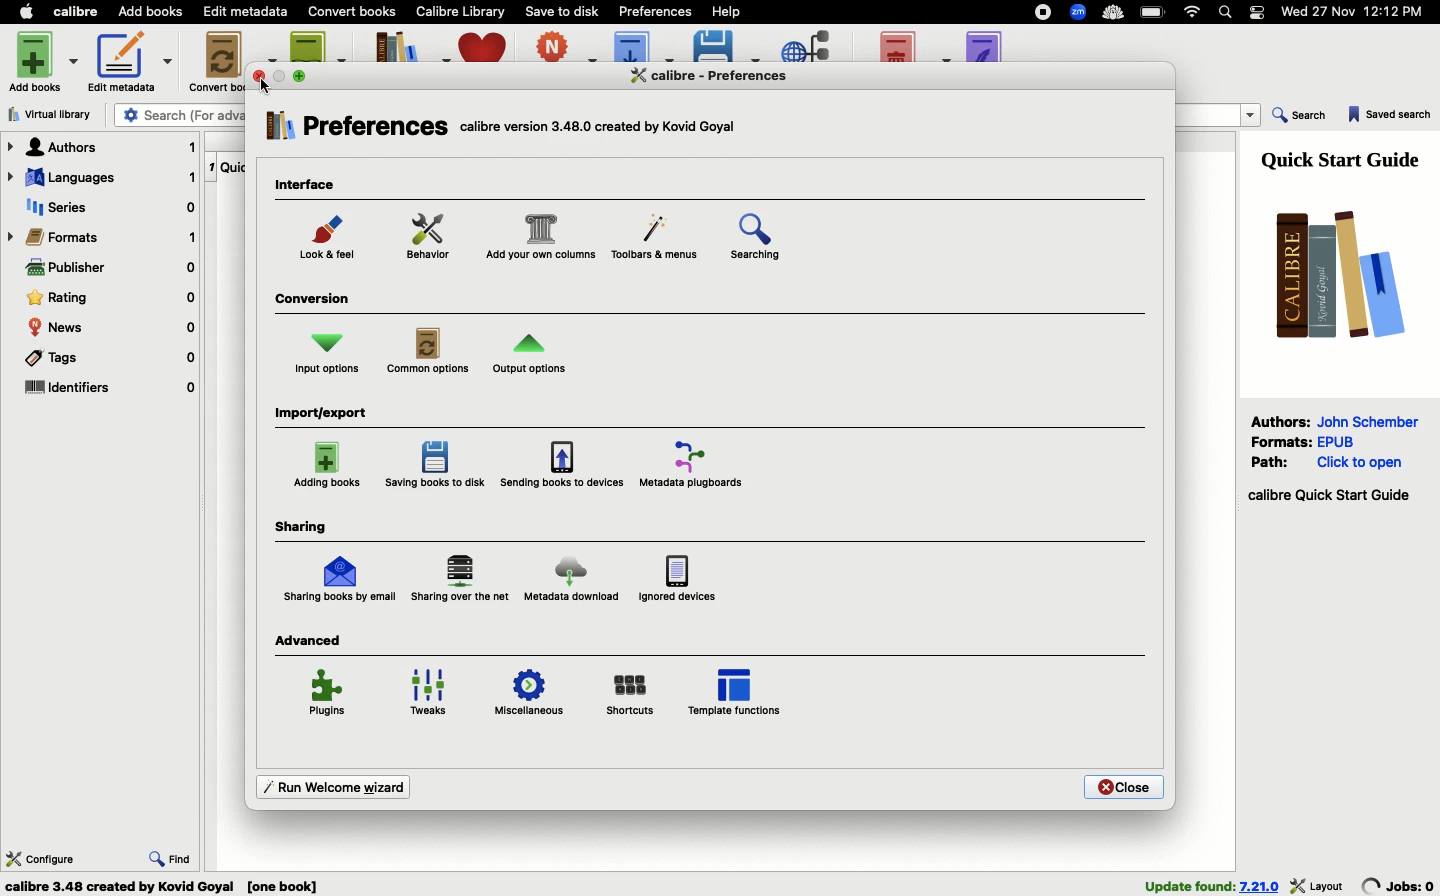 The image size is (1440, 896). I want to click on Internet, so click(1193, 12).